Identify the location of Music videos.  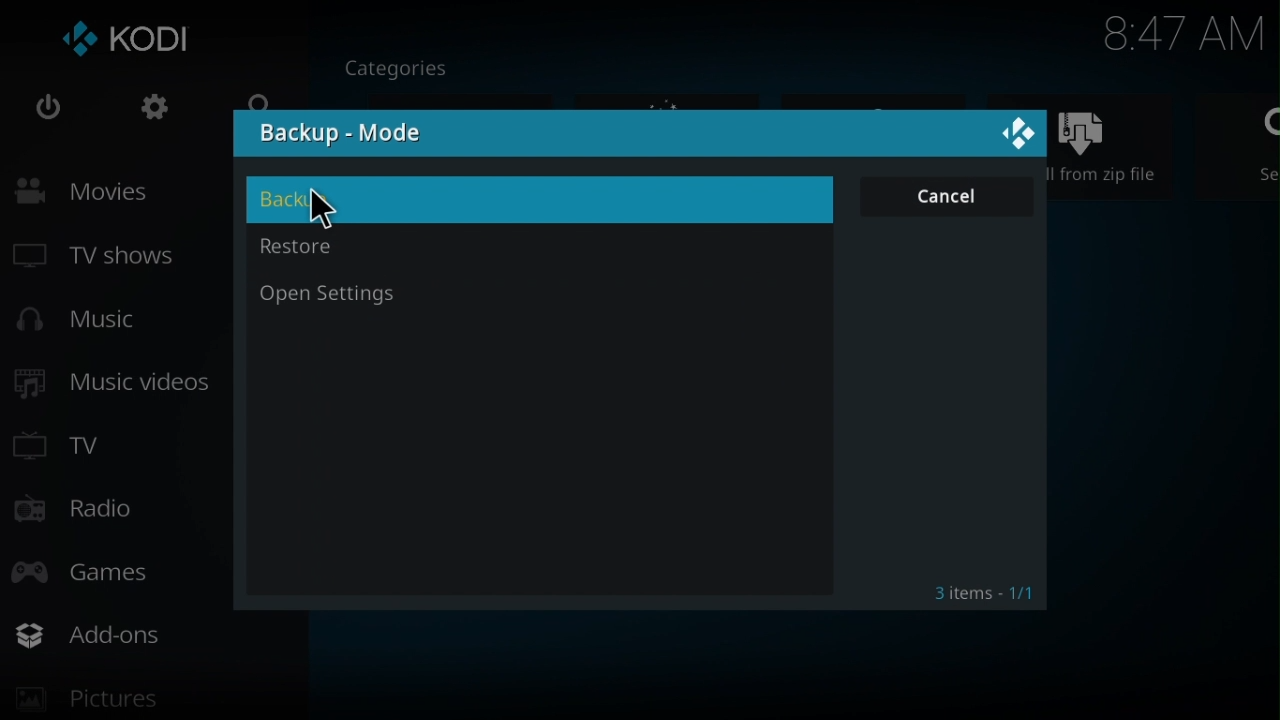
(119, 384).